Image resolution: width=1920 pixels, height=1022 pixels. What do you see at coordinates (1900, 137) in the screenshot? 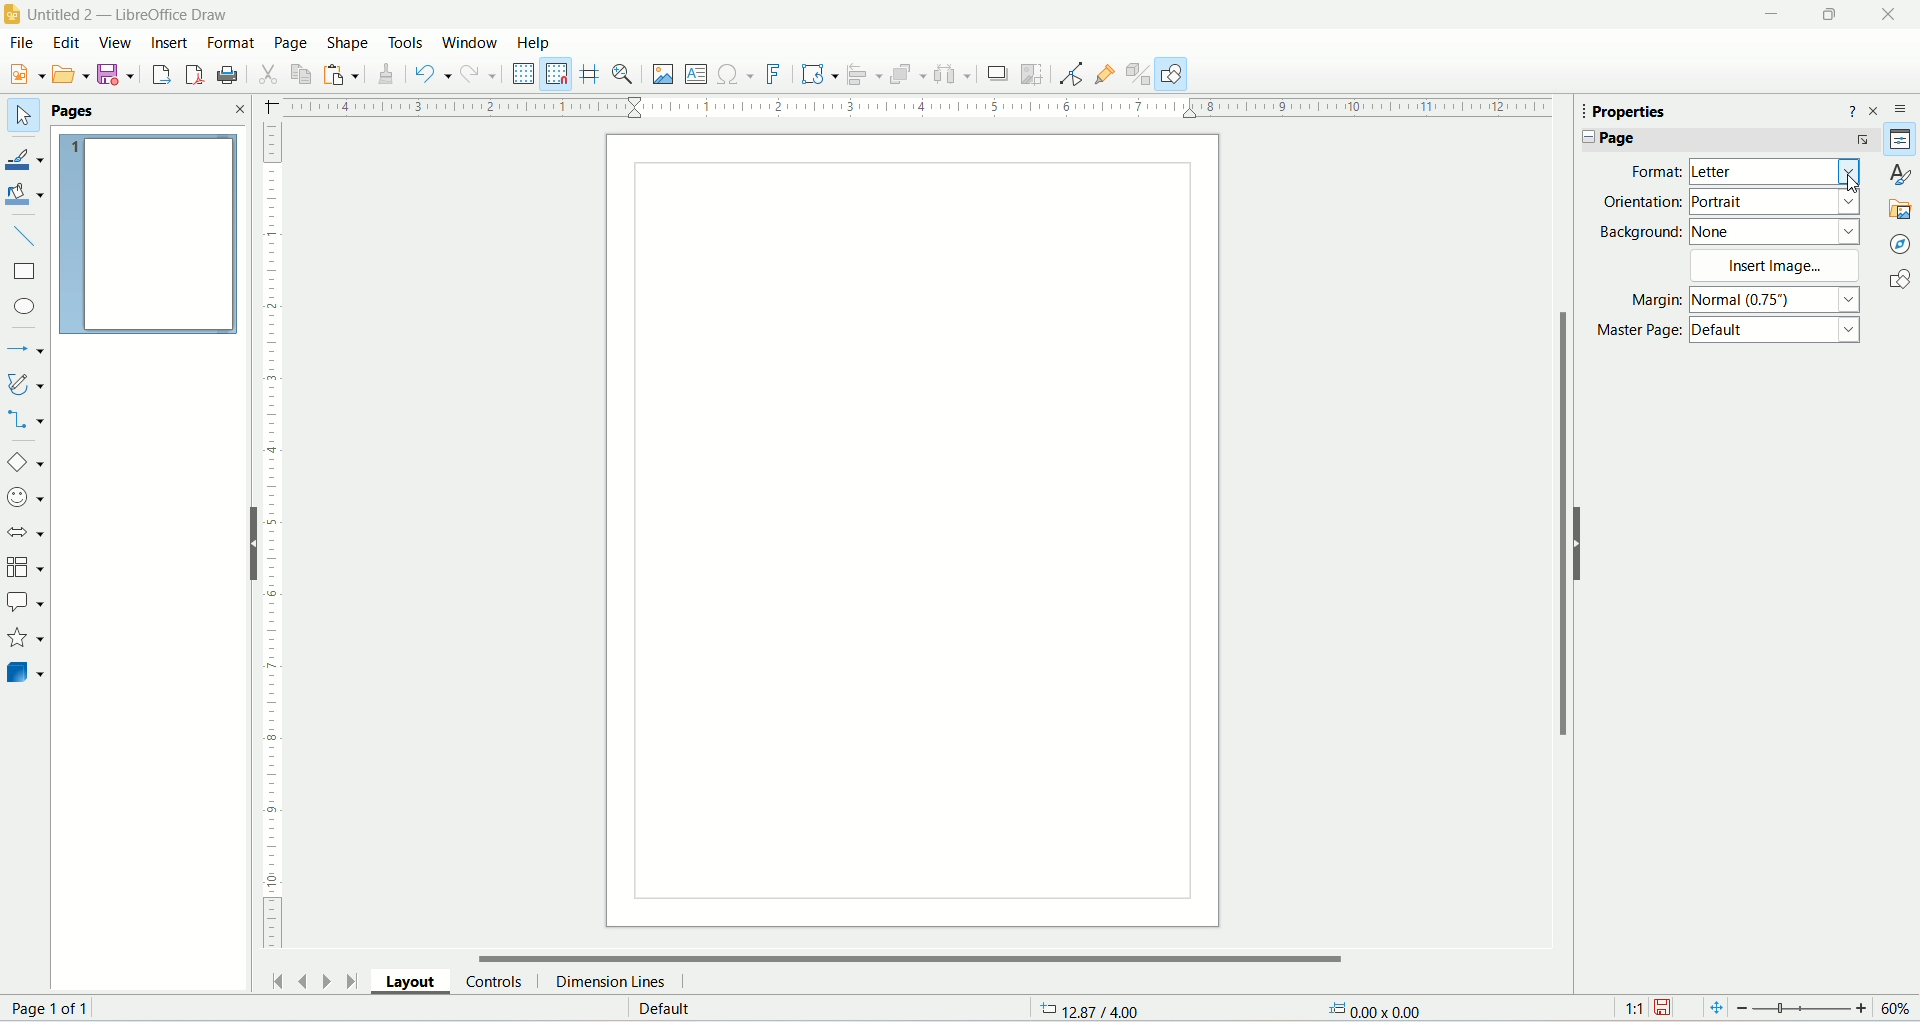
I see `properties` at bounding box center [1900, 137].